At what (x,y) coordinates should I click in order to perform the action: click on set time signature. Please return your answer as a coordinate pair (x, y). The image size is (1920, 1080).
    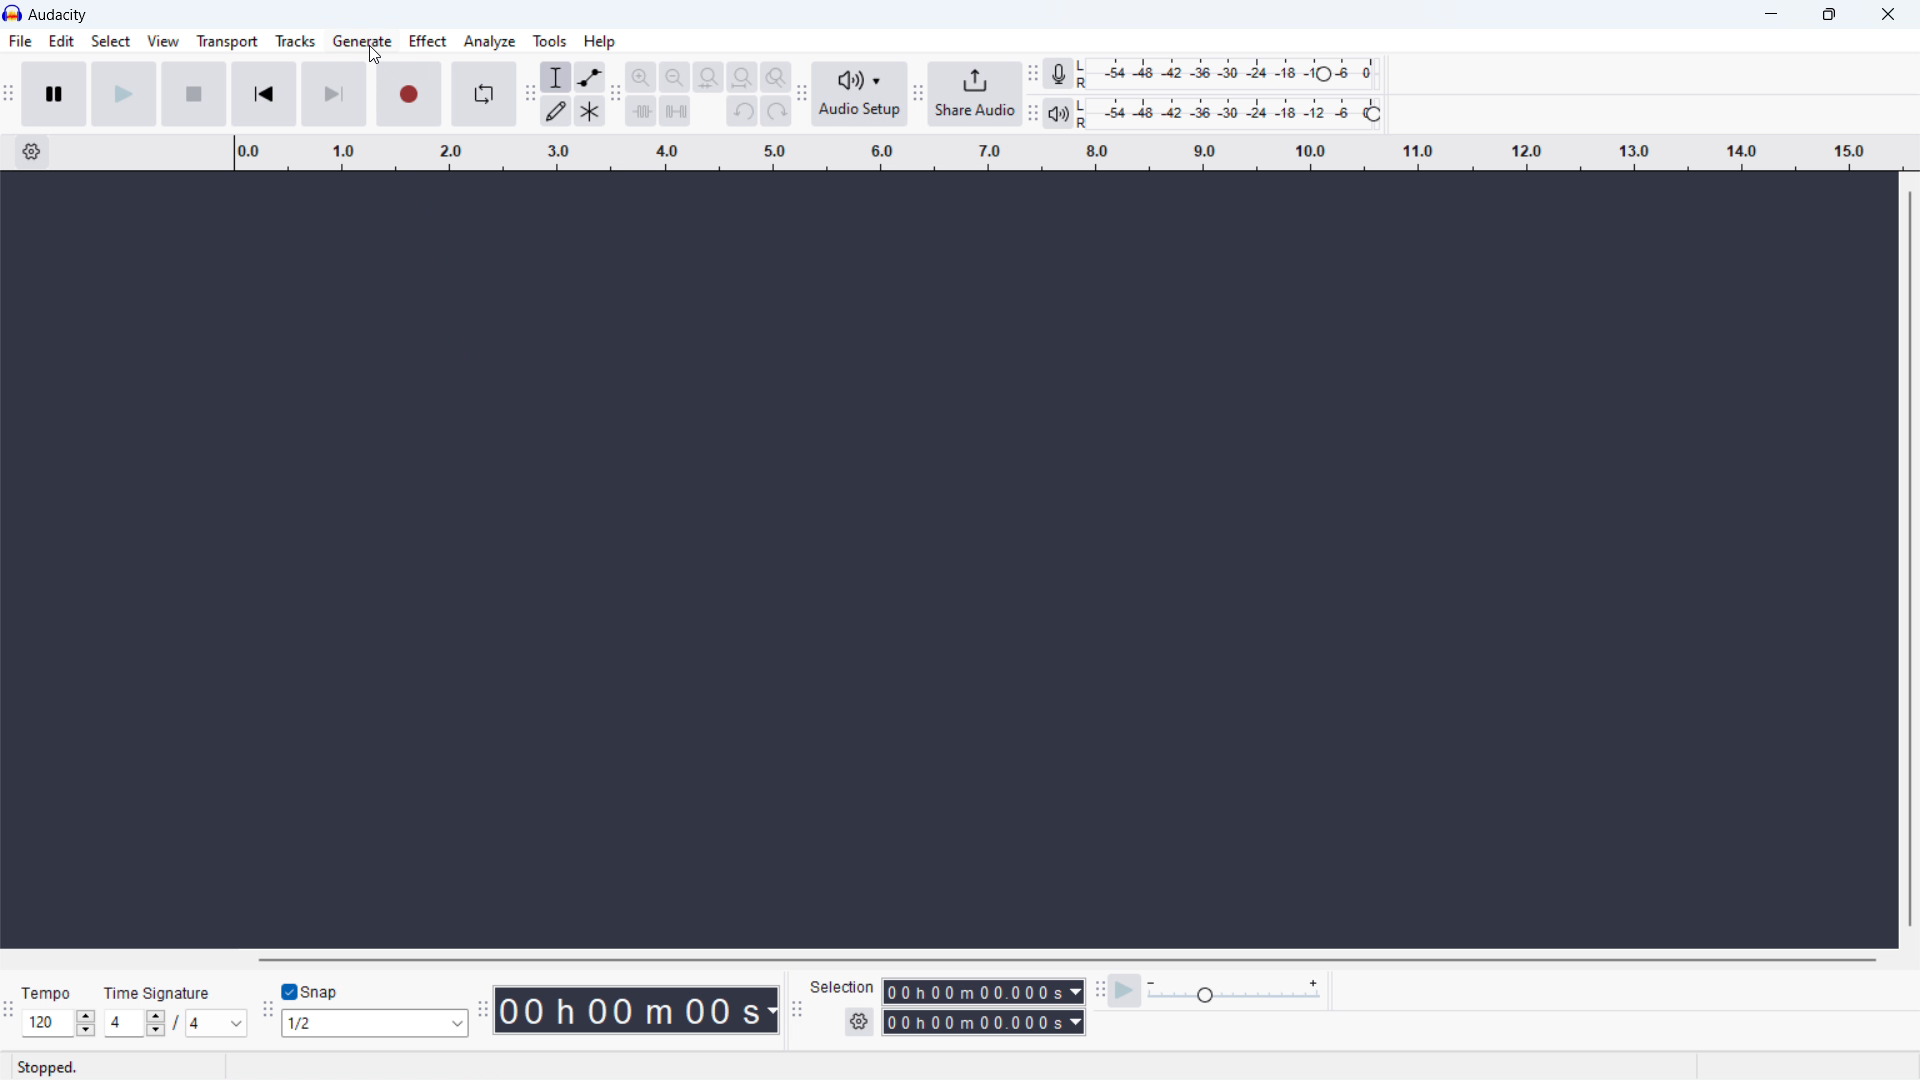
    Looking at the image, I should click on (175, 1023).